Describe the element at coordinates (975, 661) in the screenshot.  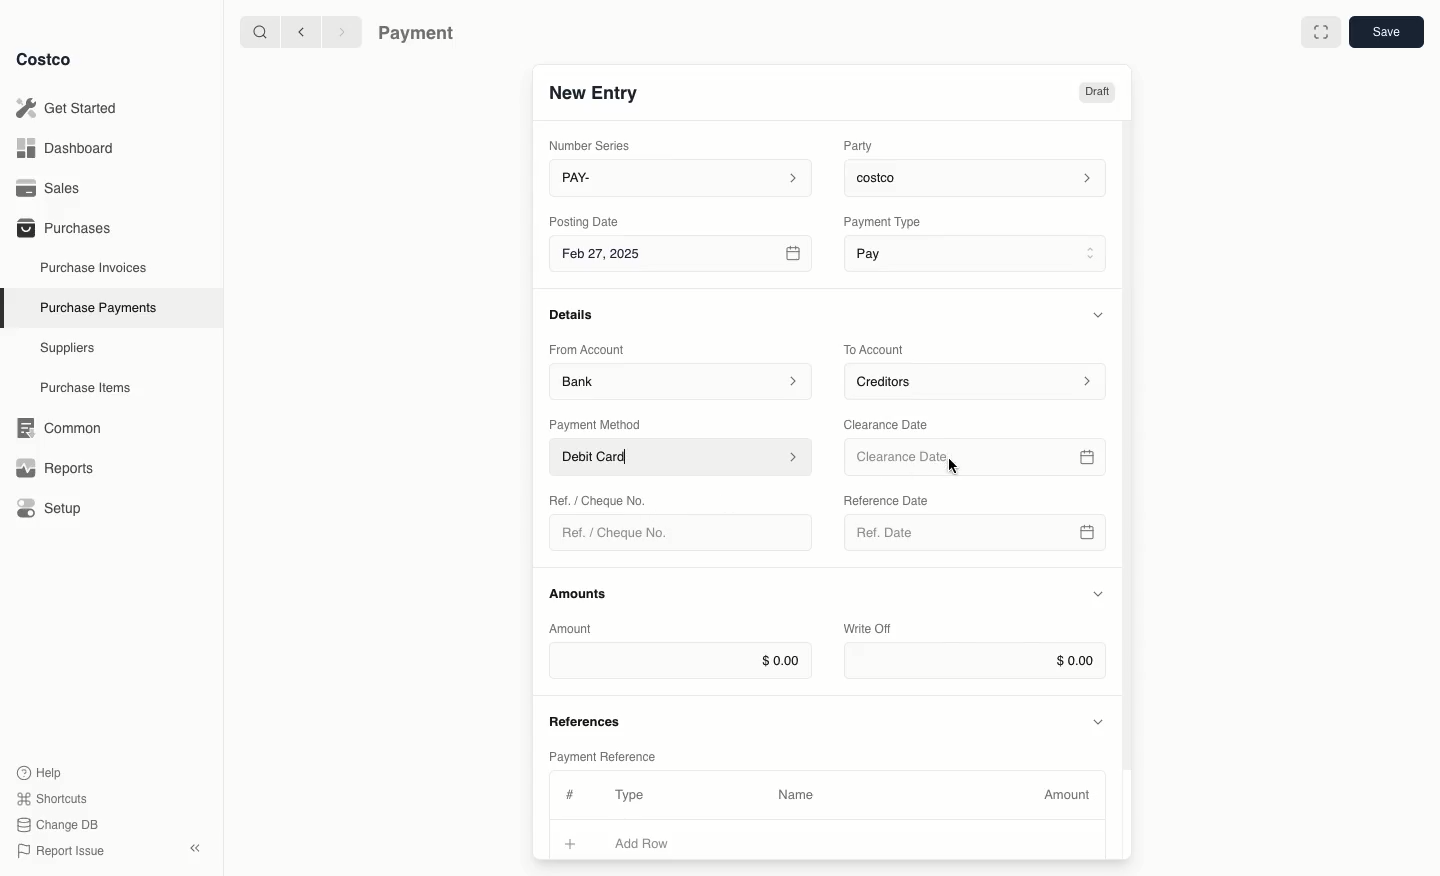
I see `$0.00` at that location.